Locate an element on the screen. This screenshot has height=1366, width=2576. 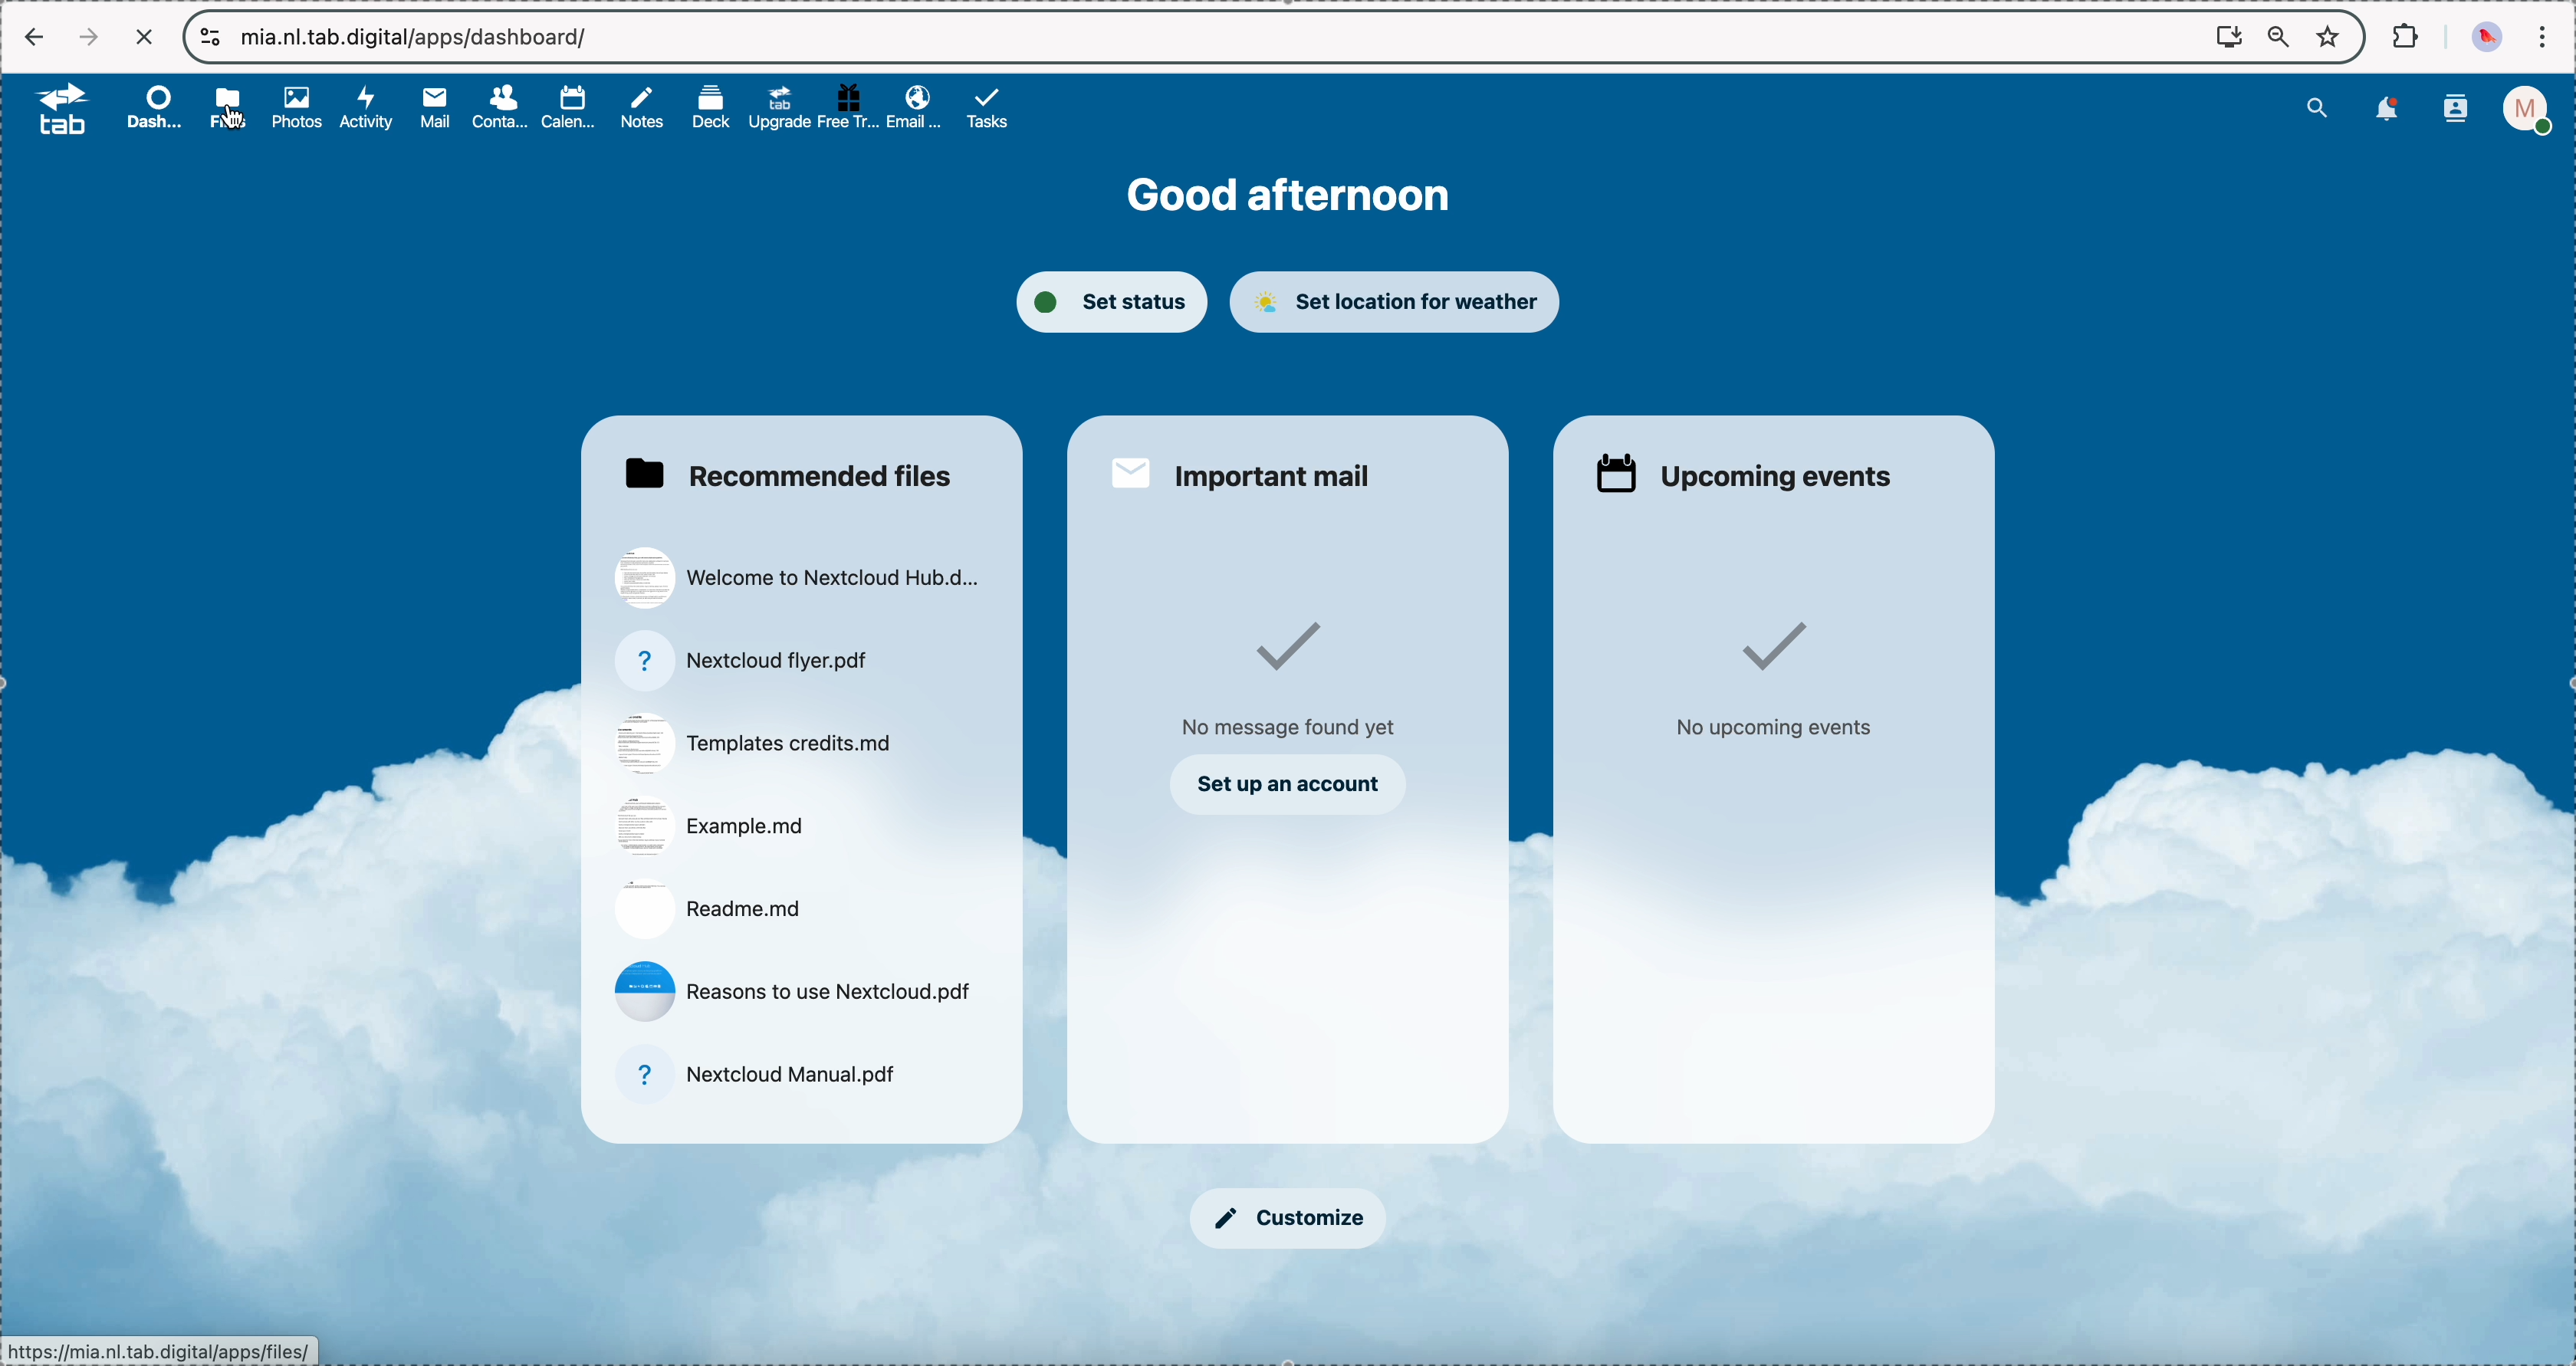
profile is located at coordinates (2533, 110).